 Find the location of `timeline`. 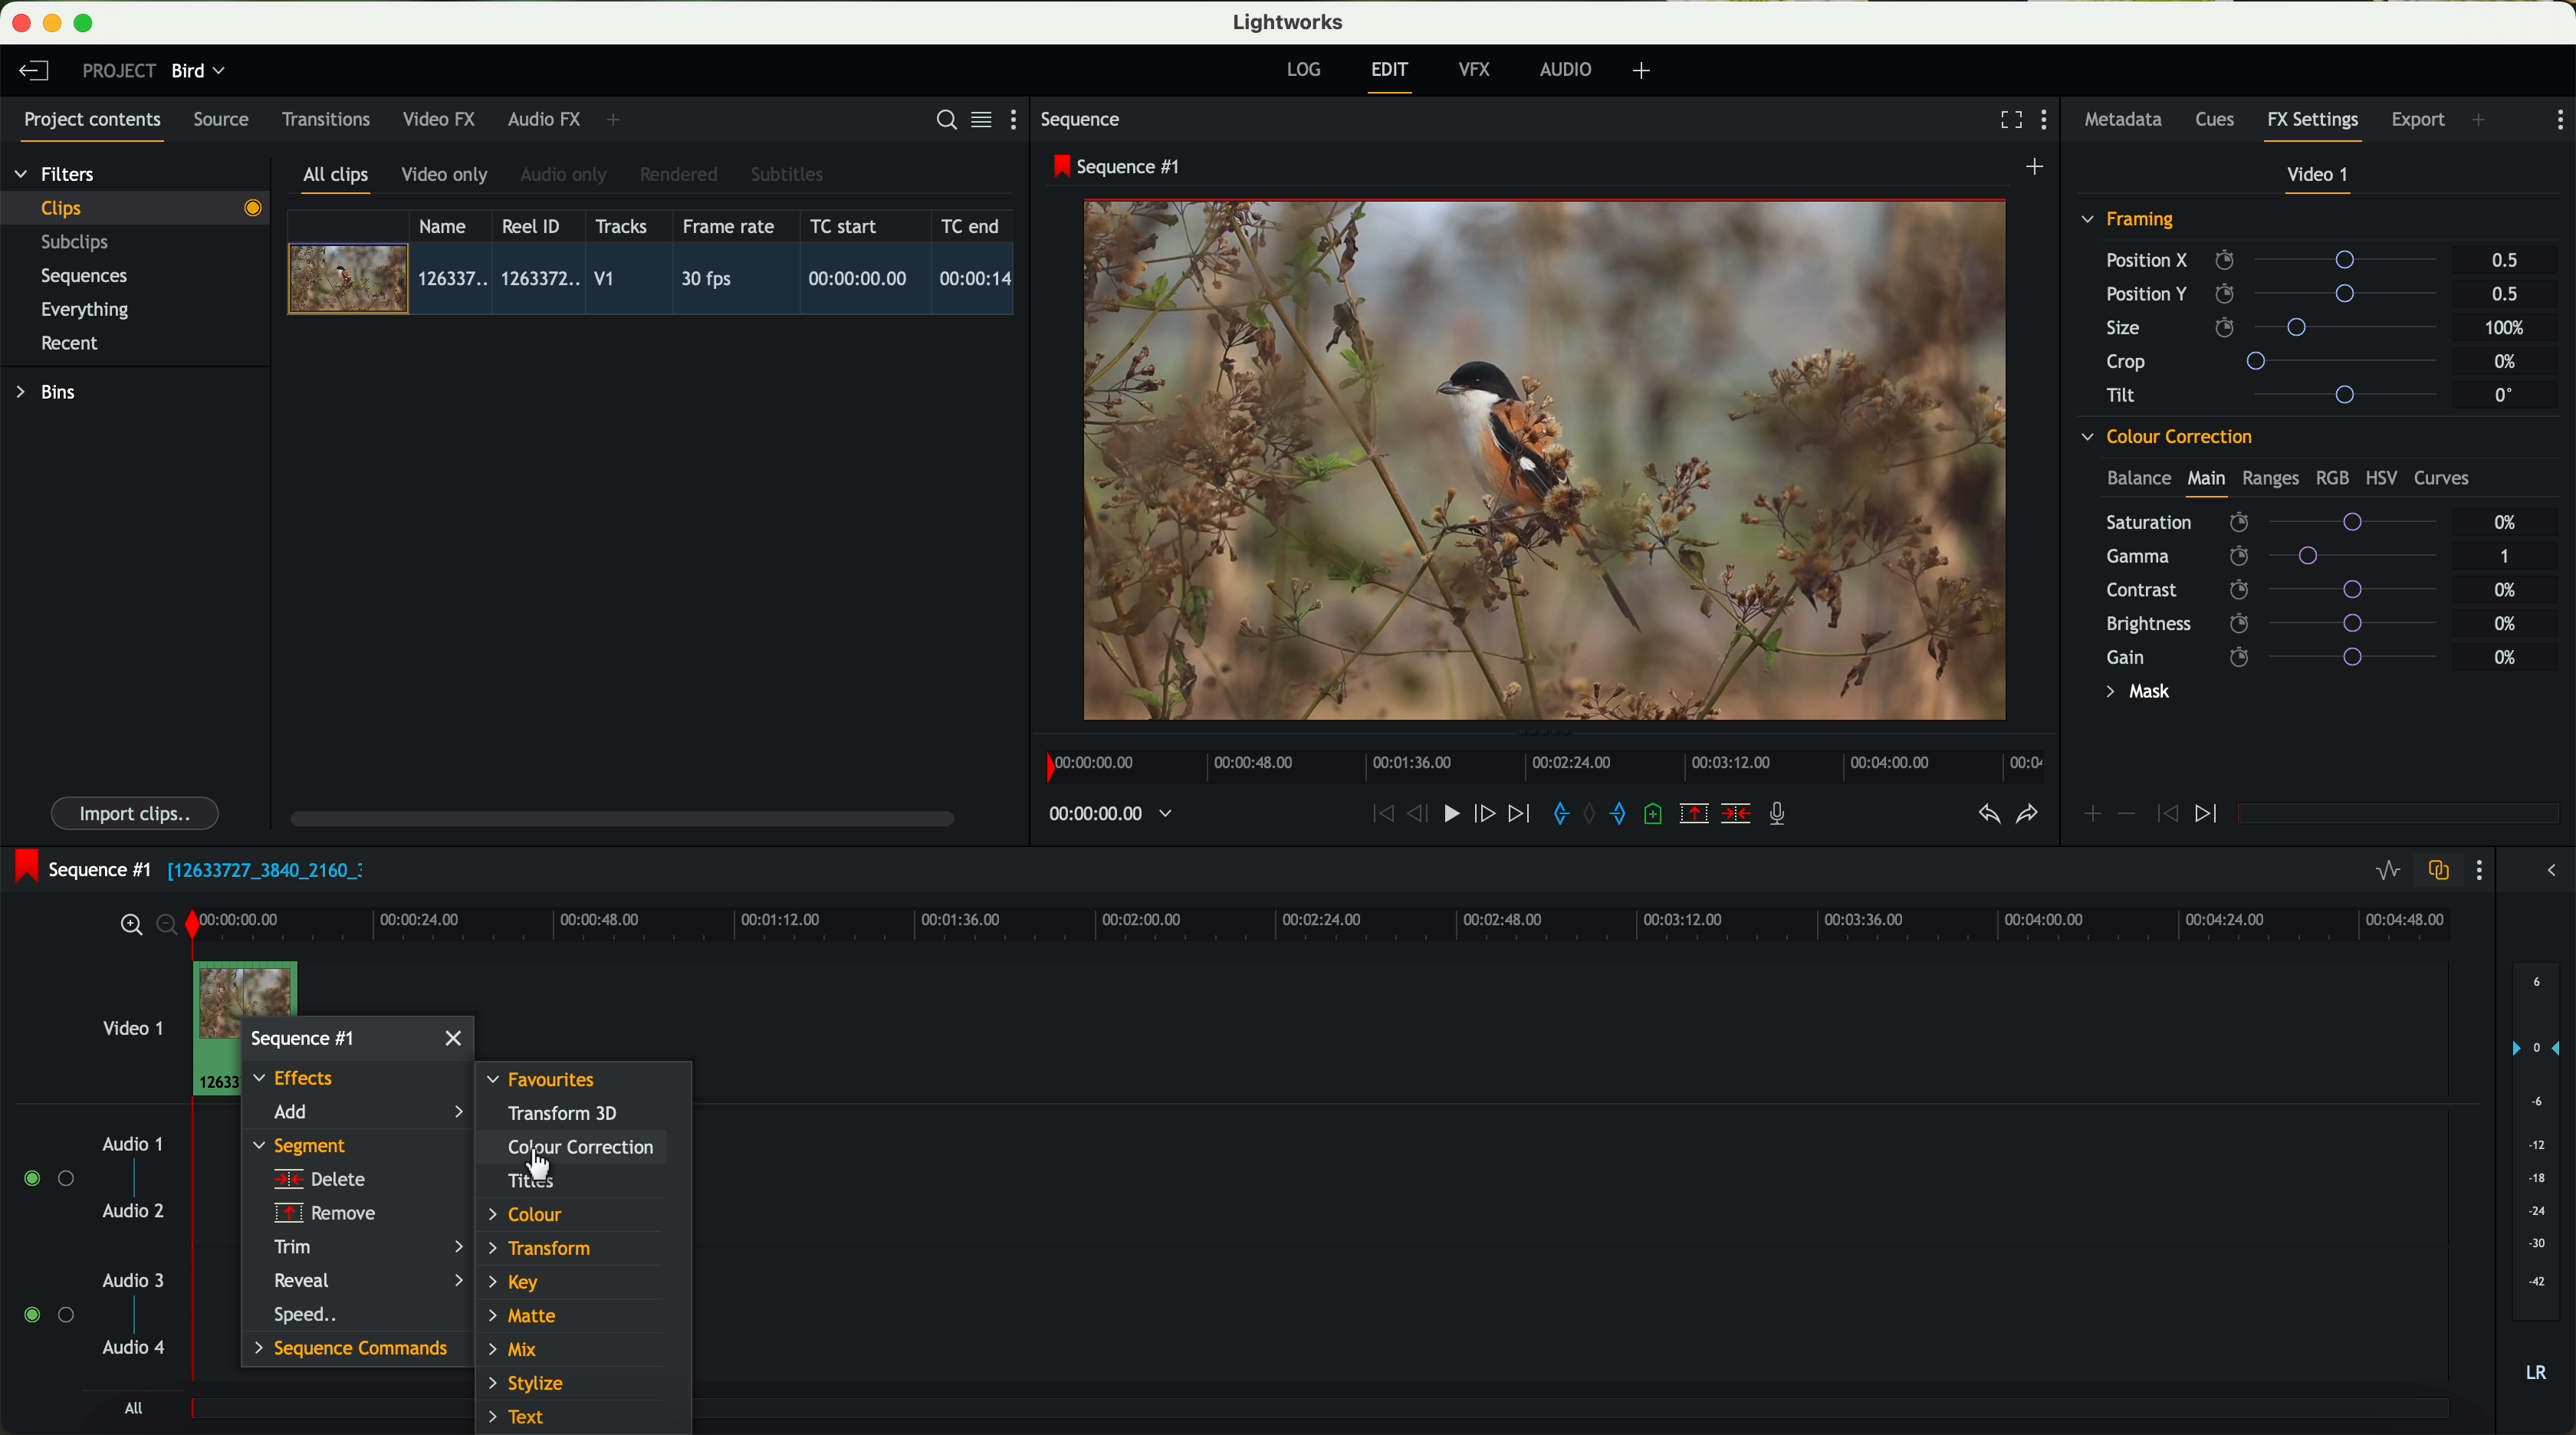

timeline is located at coordinates (1539, 761).